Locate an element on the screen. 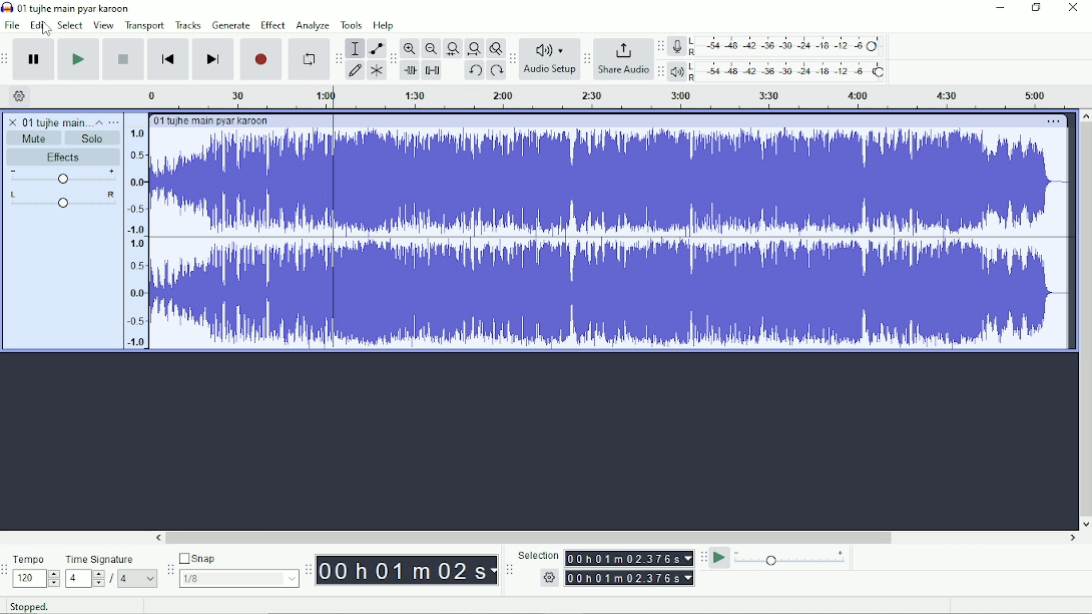  Time is located at coordinates (406, 570).